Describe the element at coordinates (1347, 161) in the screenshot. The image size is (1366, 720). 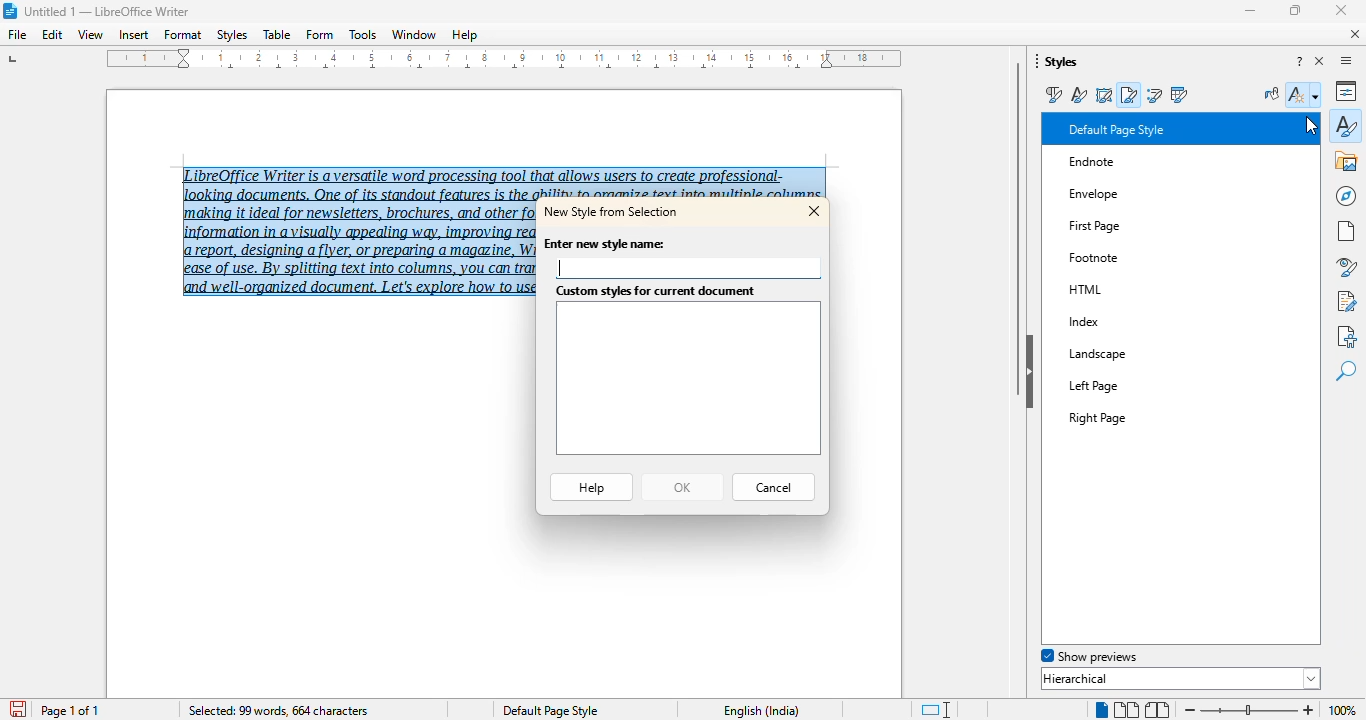
I see `gallery` at that location.